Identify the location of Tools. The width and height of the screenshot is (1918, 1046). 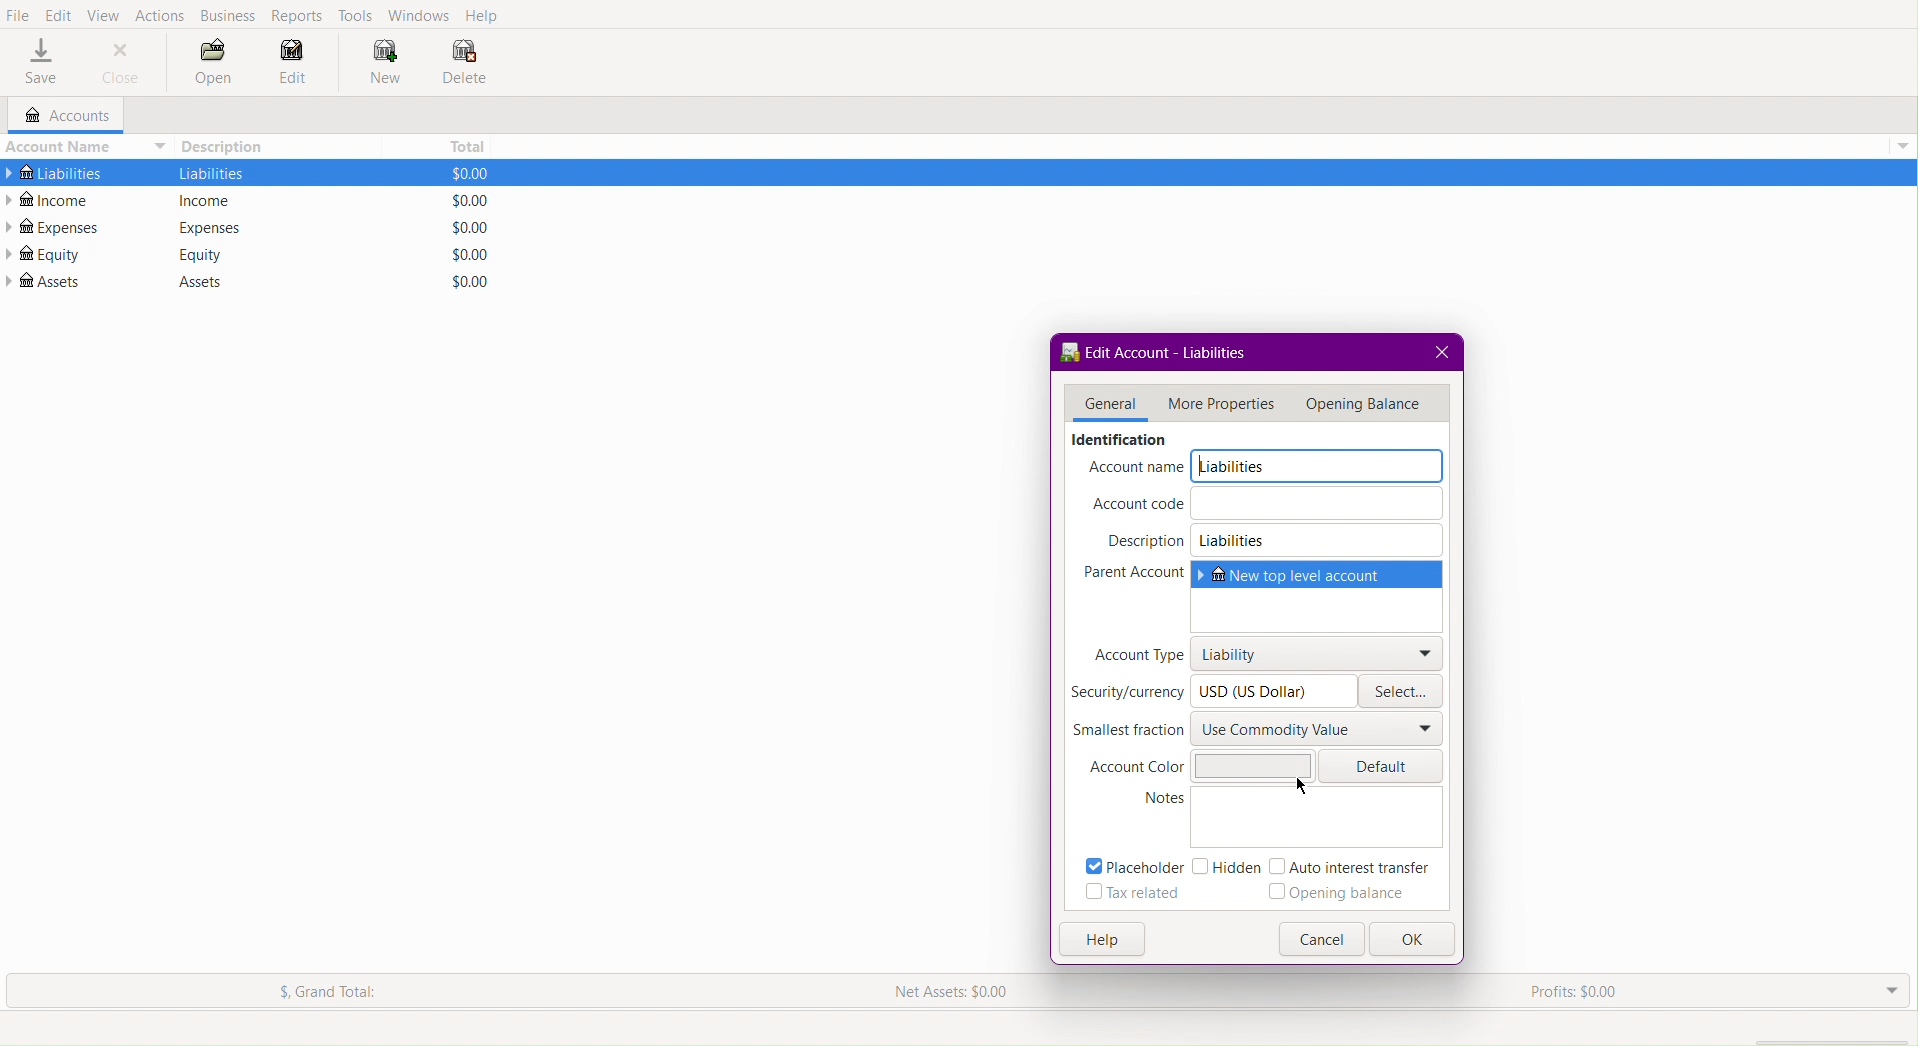
(357, 14).